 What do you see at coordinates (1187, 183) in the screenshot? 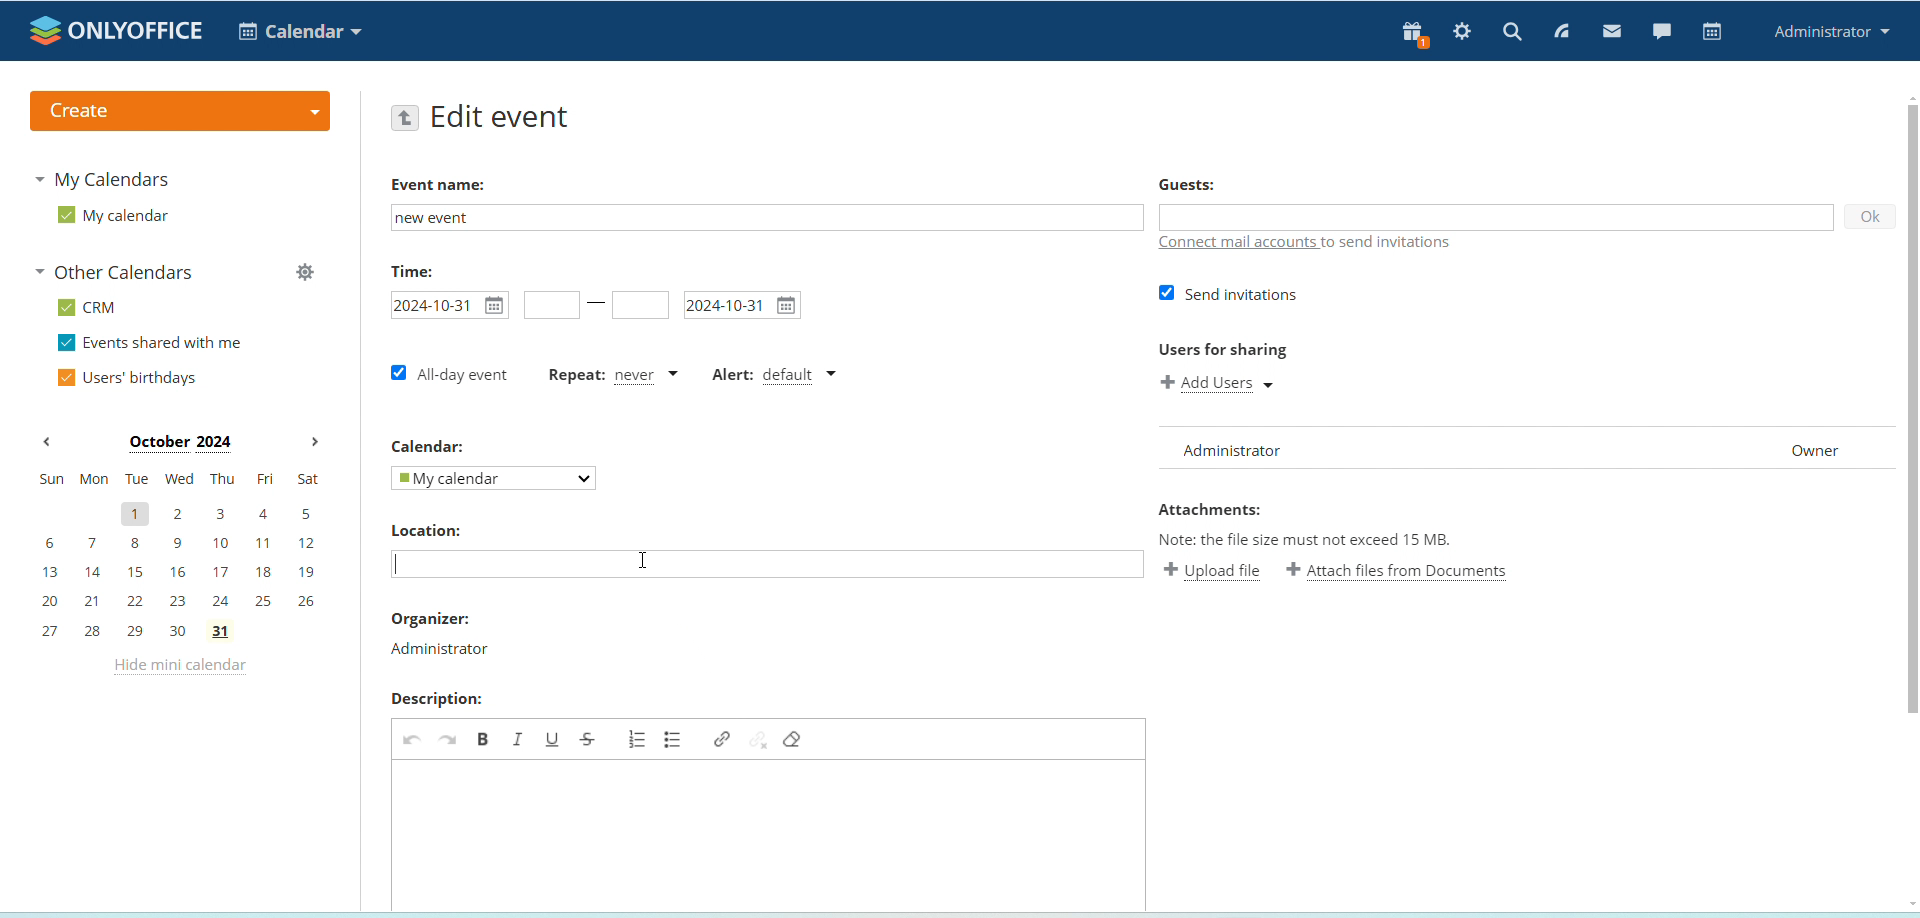
I see `Guests` at bounding box center [1187, 183].